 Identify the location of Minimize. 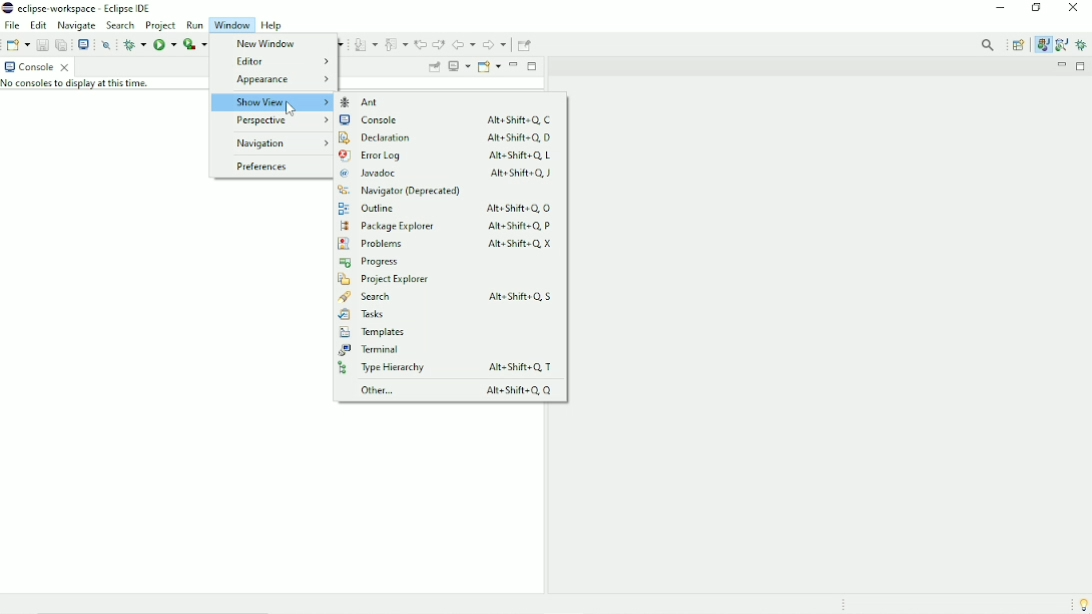
(1060, 66).